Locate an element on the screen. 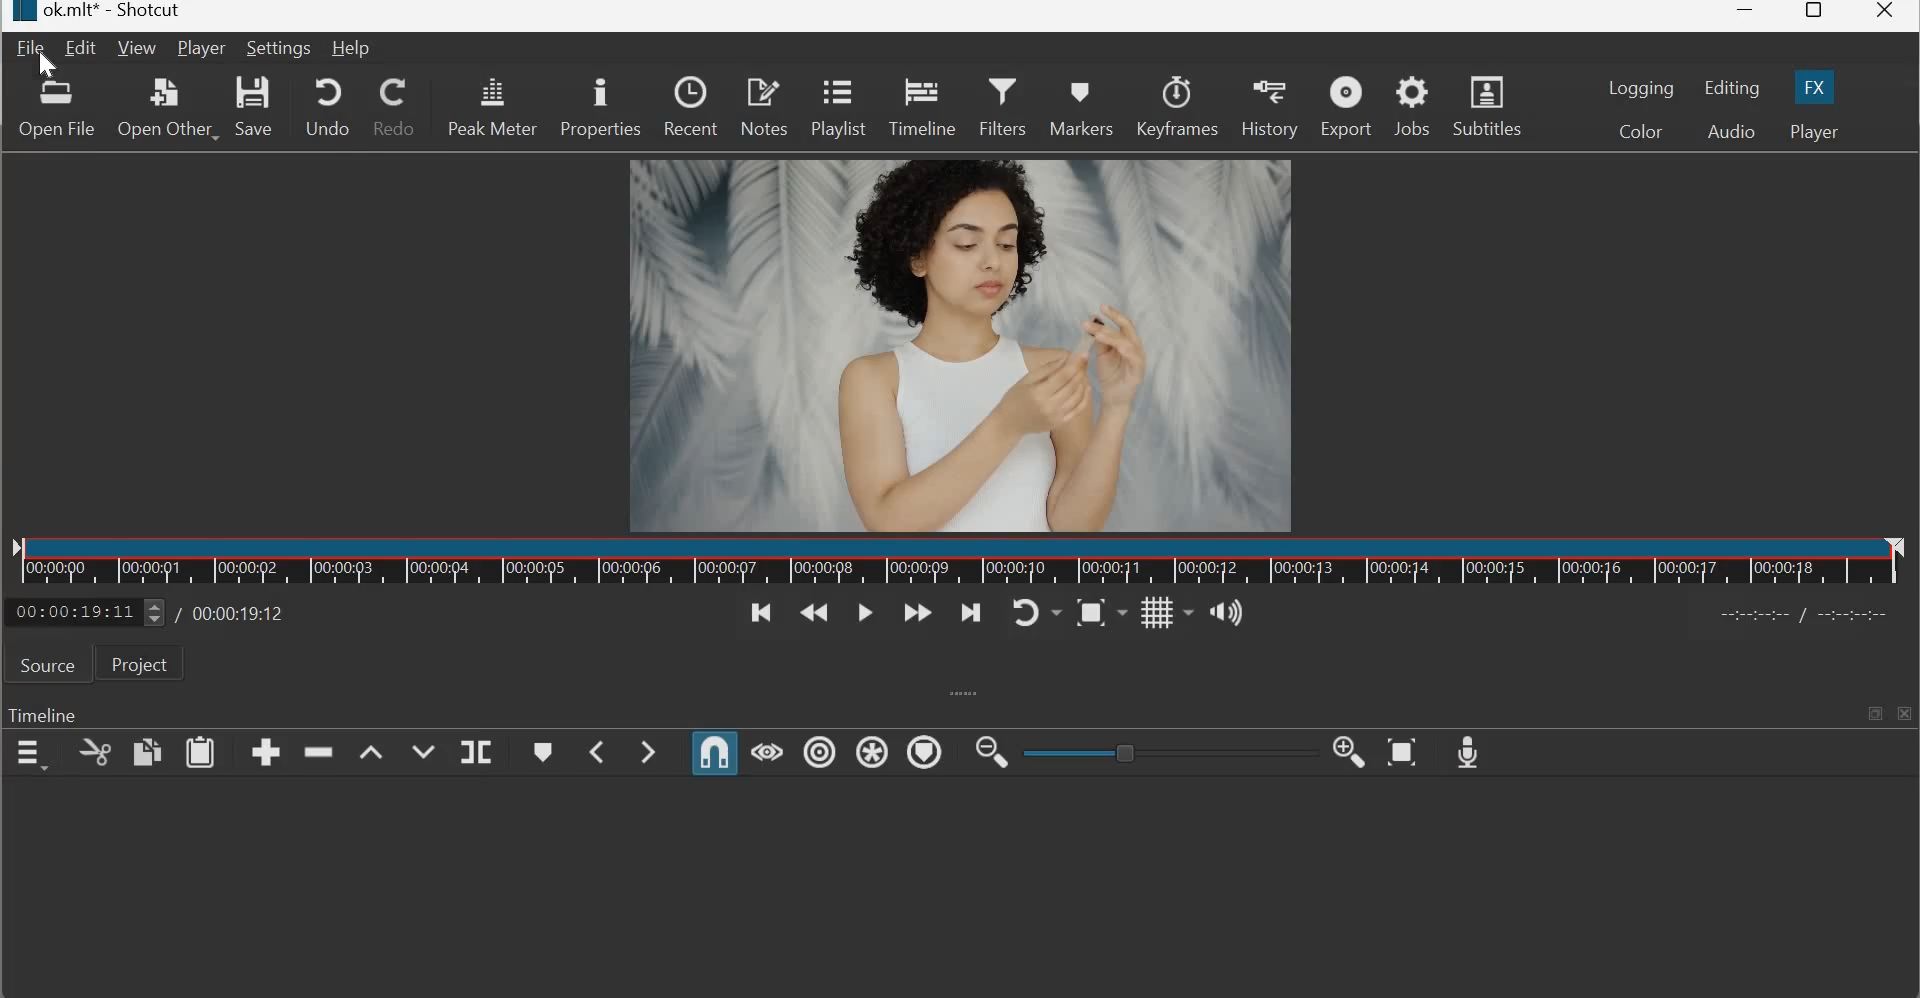  Notes is located at coordinates (763, 105).